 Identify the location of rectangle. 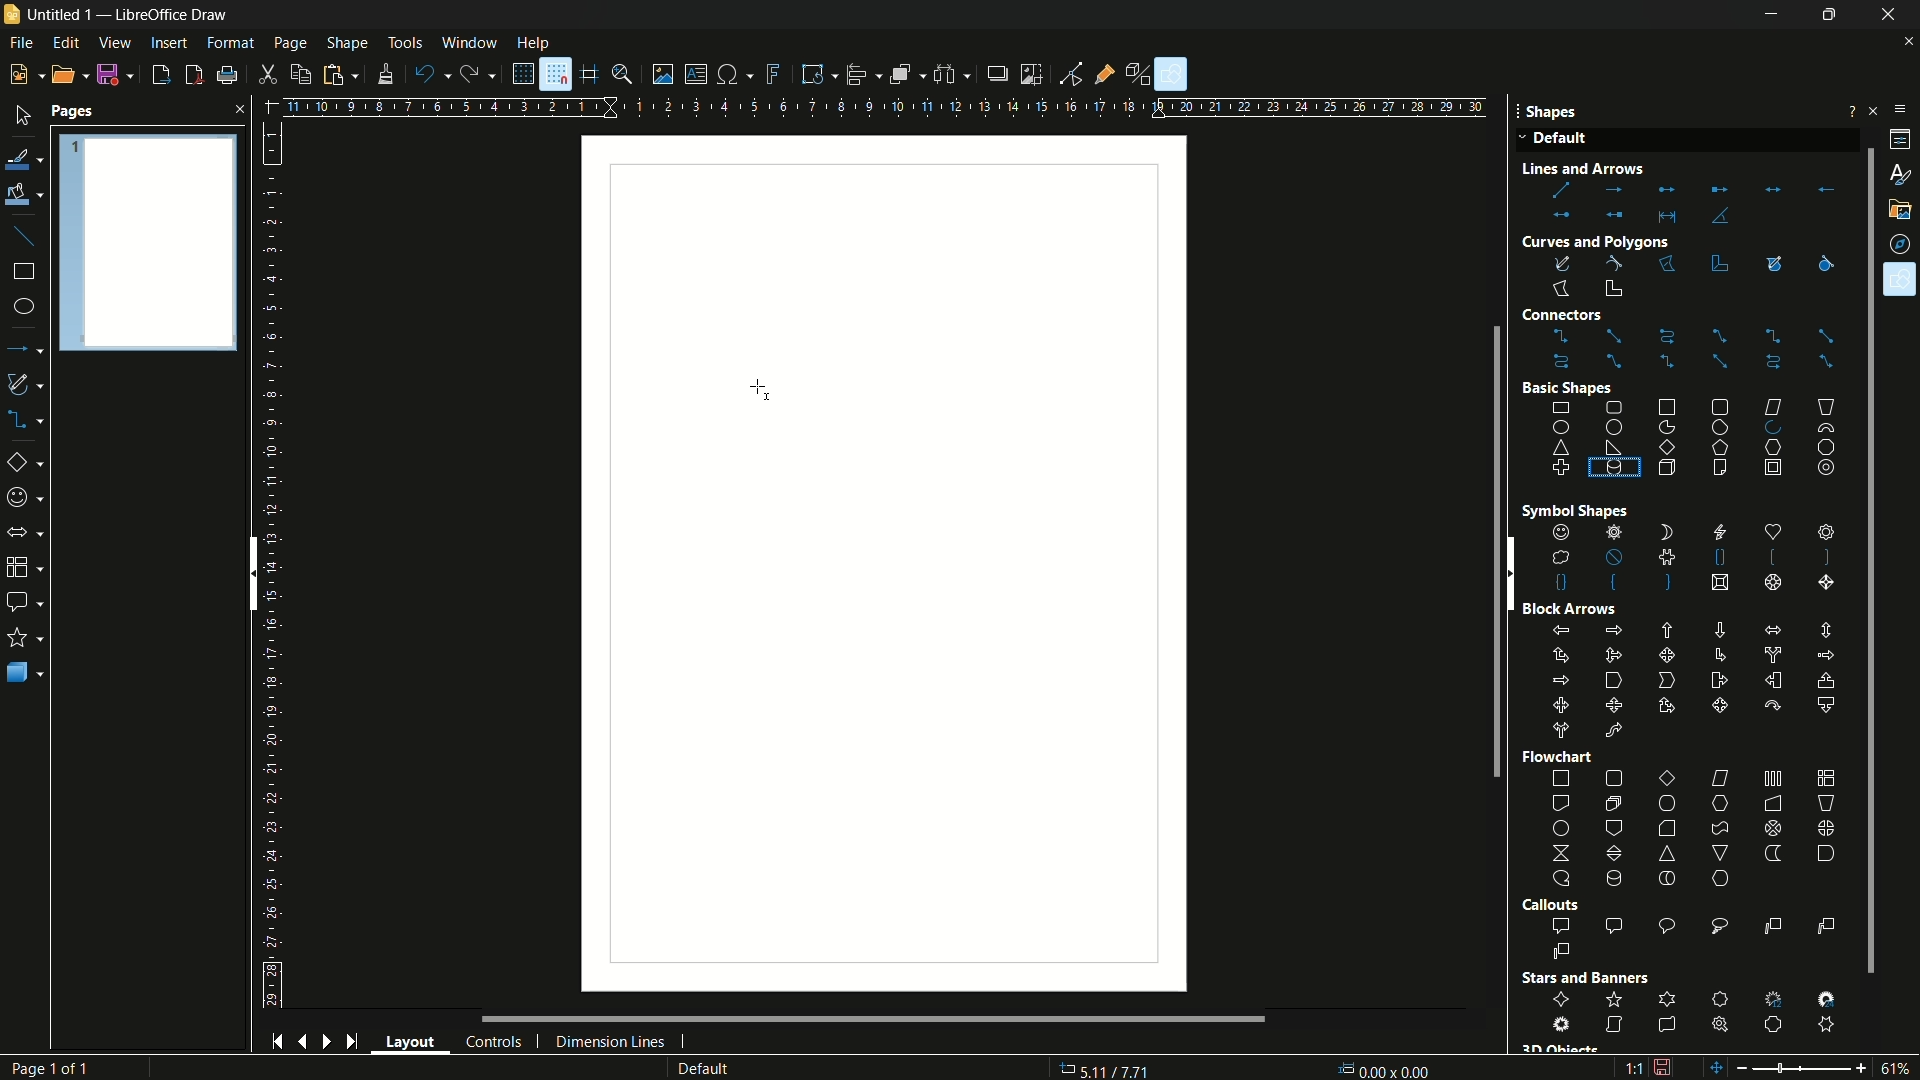
(24, 271).